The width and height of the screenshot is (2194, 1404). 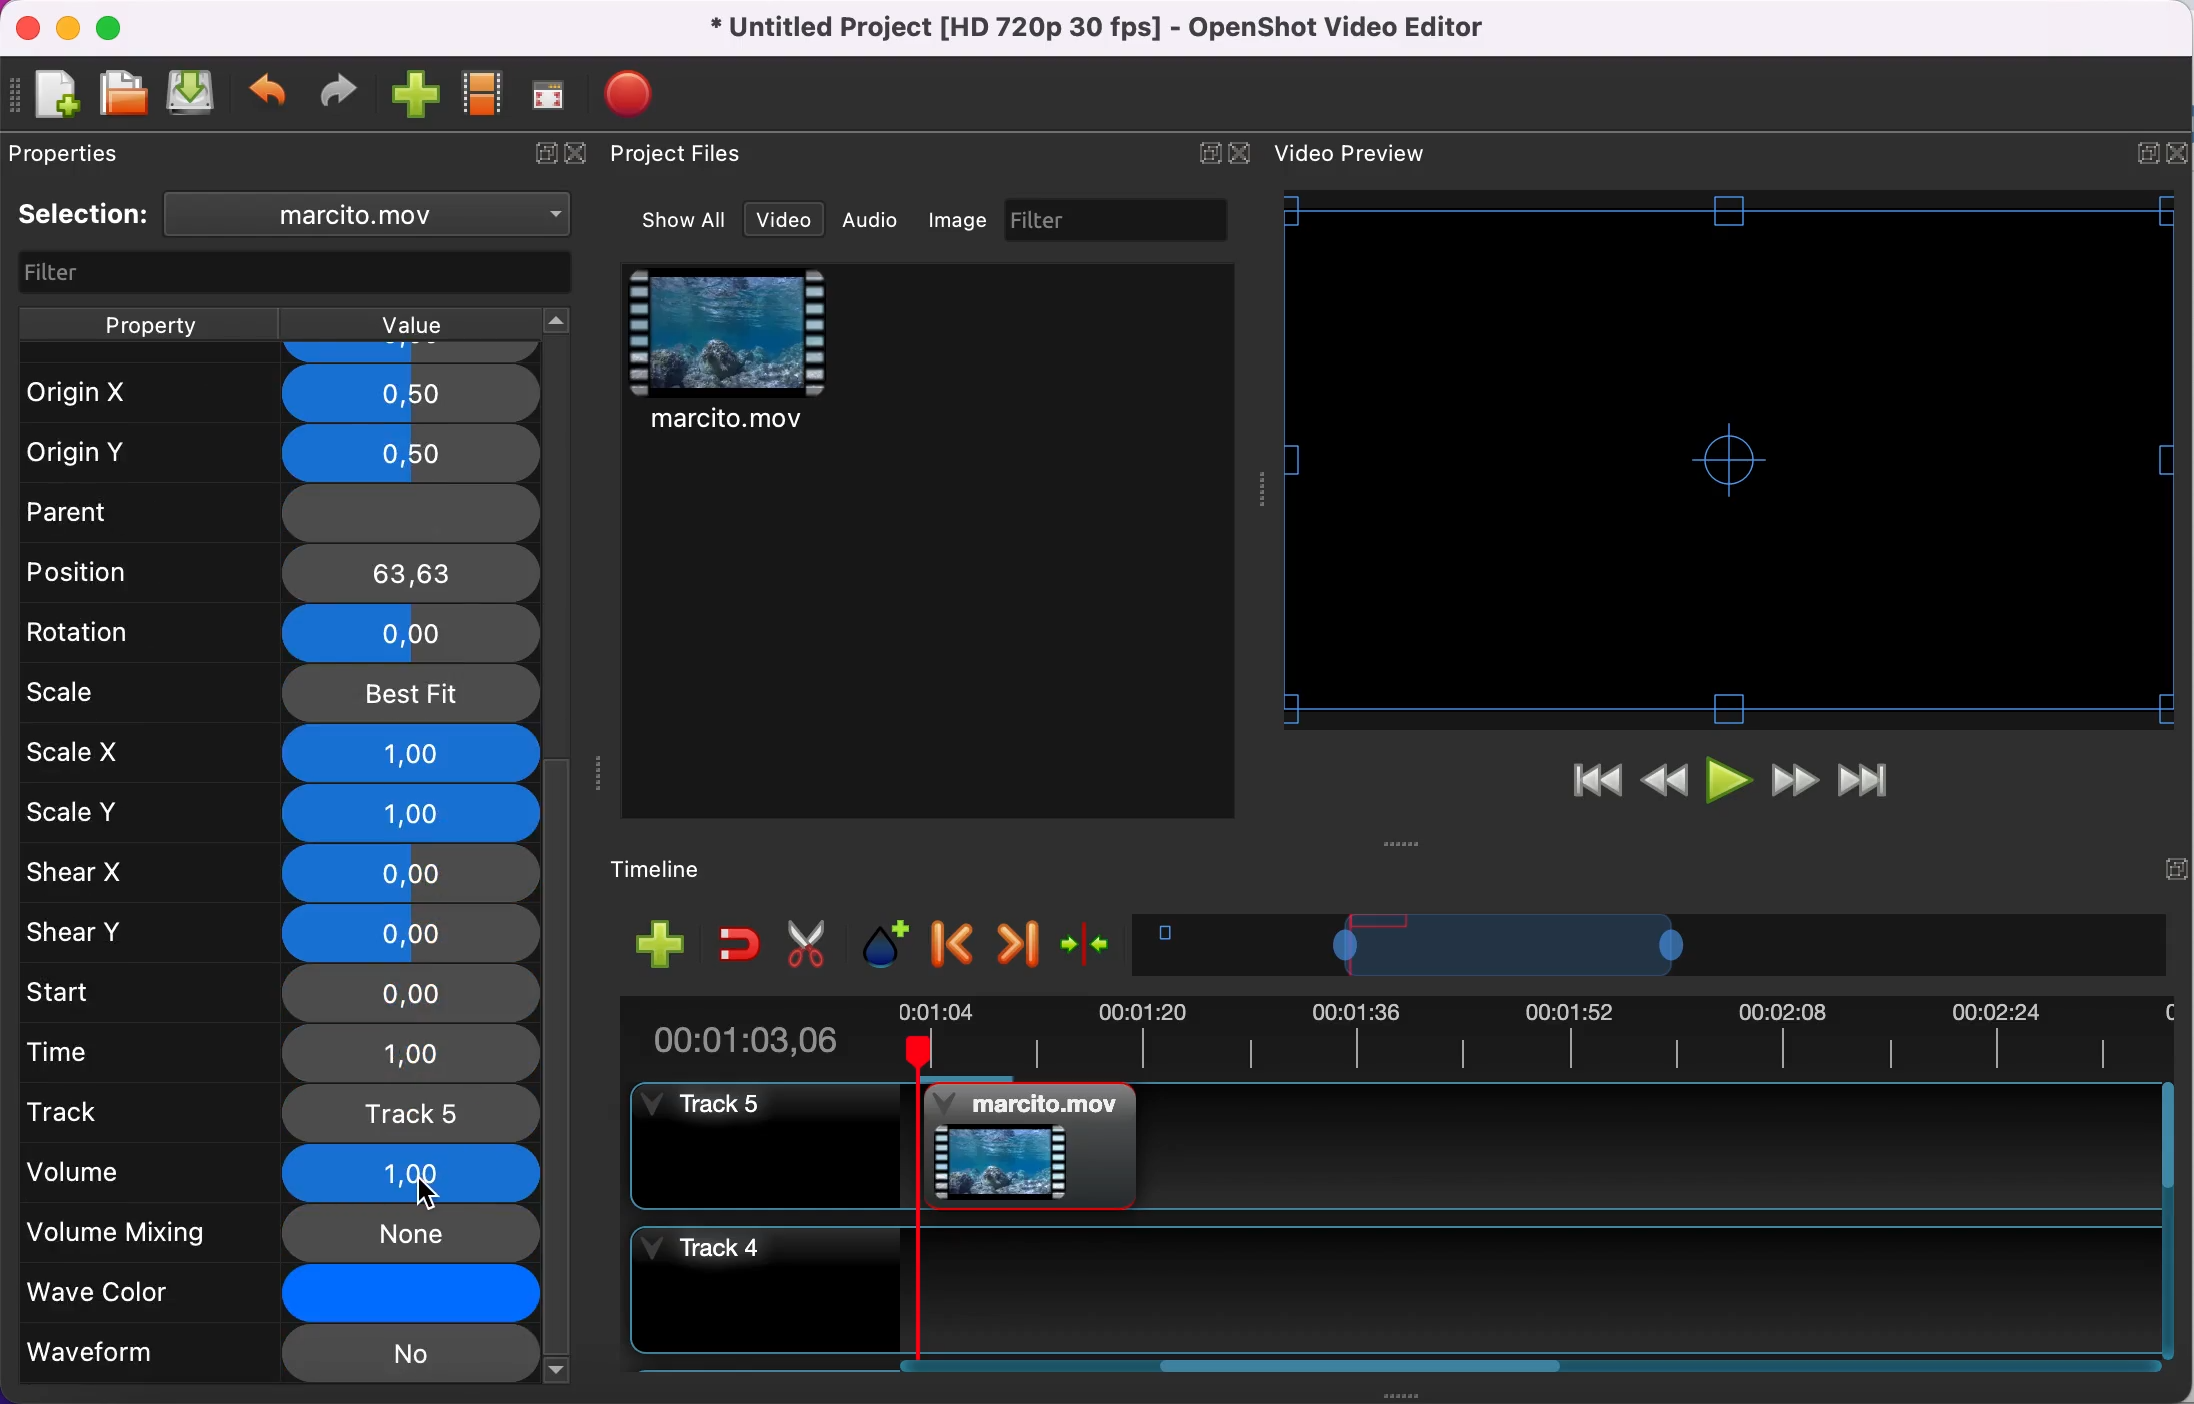 What do you see at coordinates (278, 1356) in the screenshot?
I see `wave form no` at bounding box center [278, 1356].